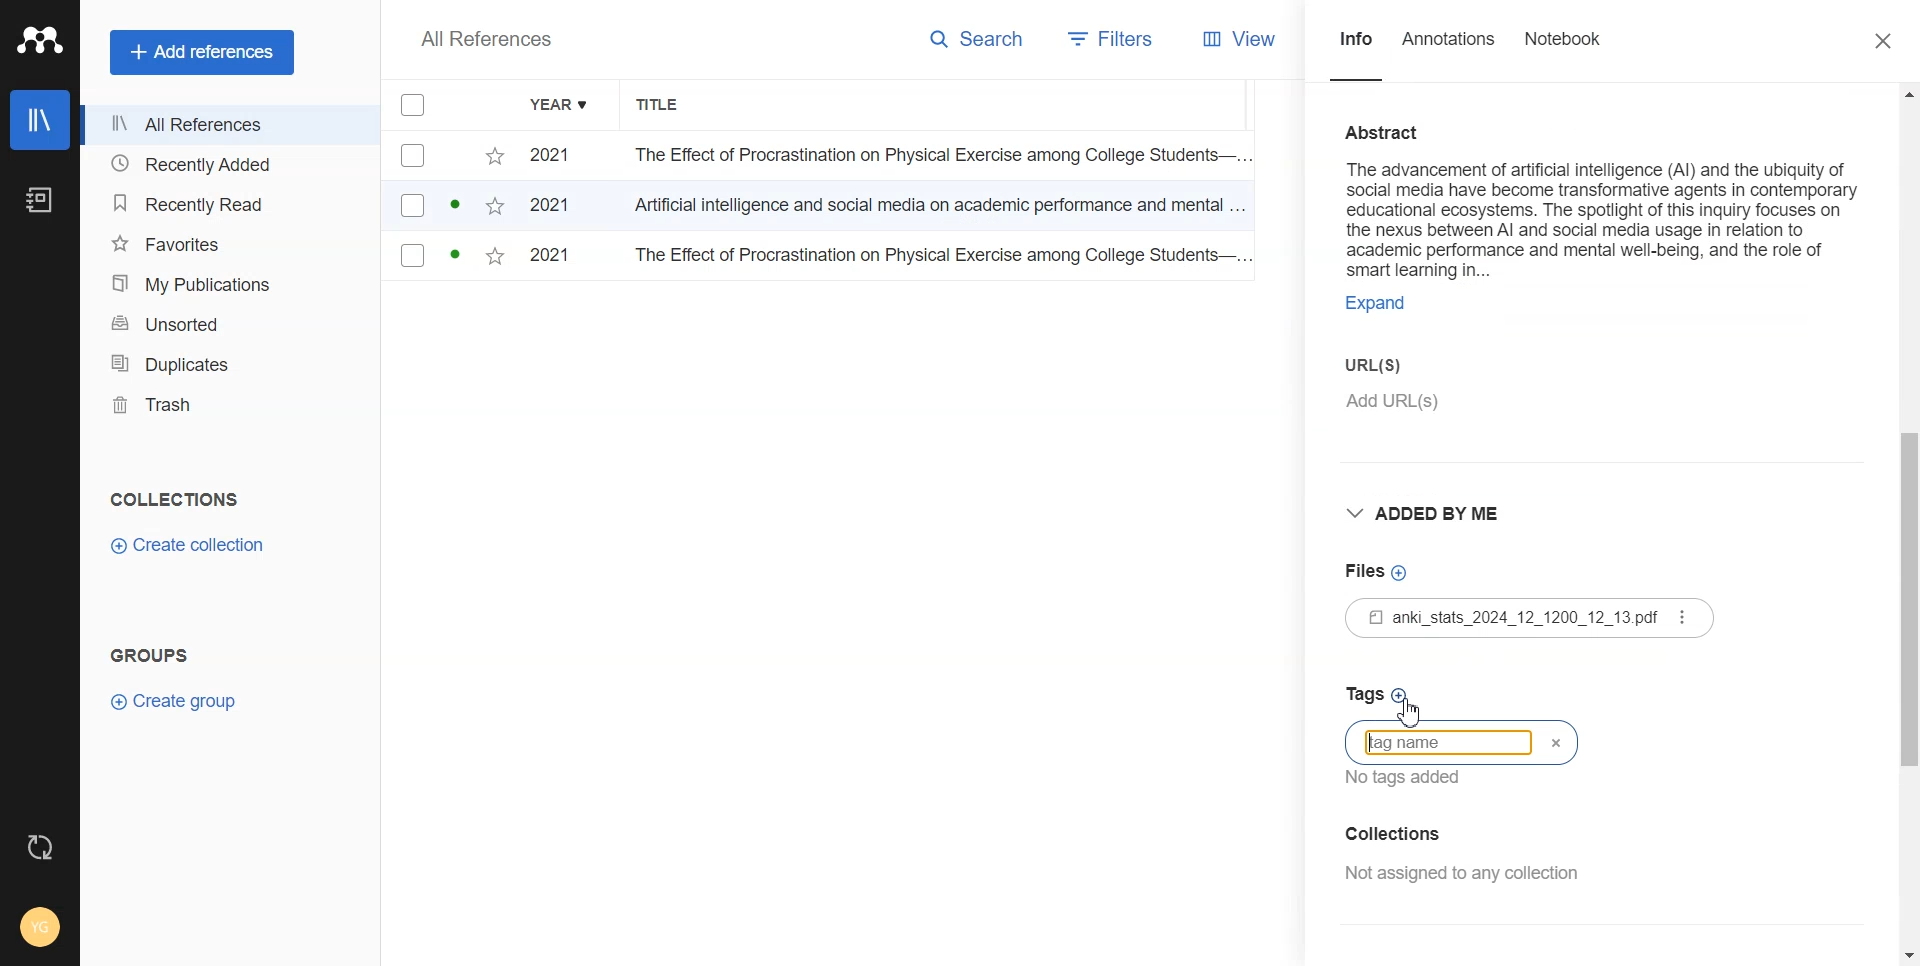 The height and width of the screenshot is (966, 1920). Describe the element at coordinates (1441, 695) in the screenshot. I see `Add Tag` at that location.